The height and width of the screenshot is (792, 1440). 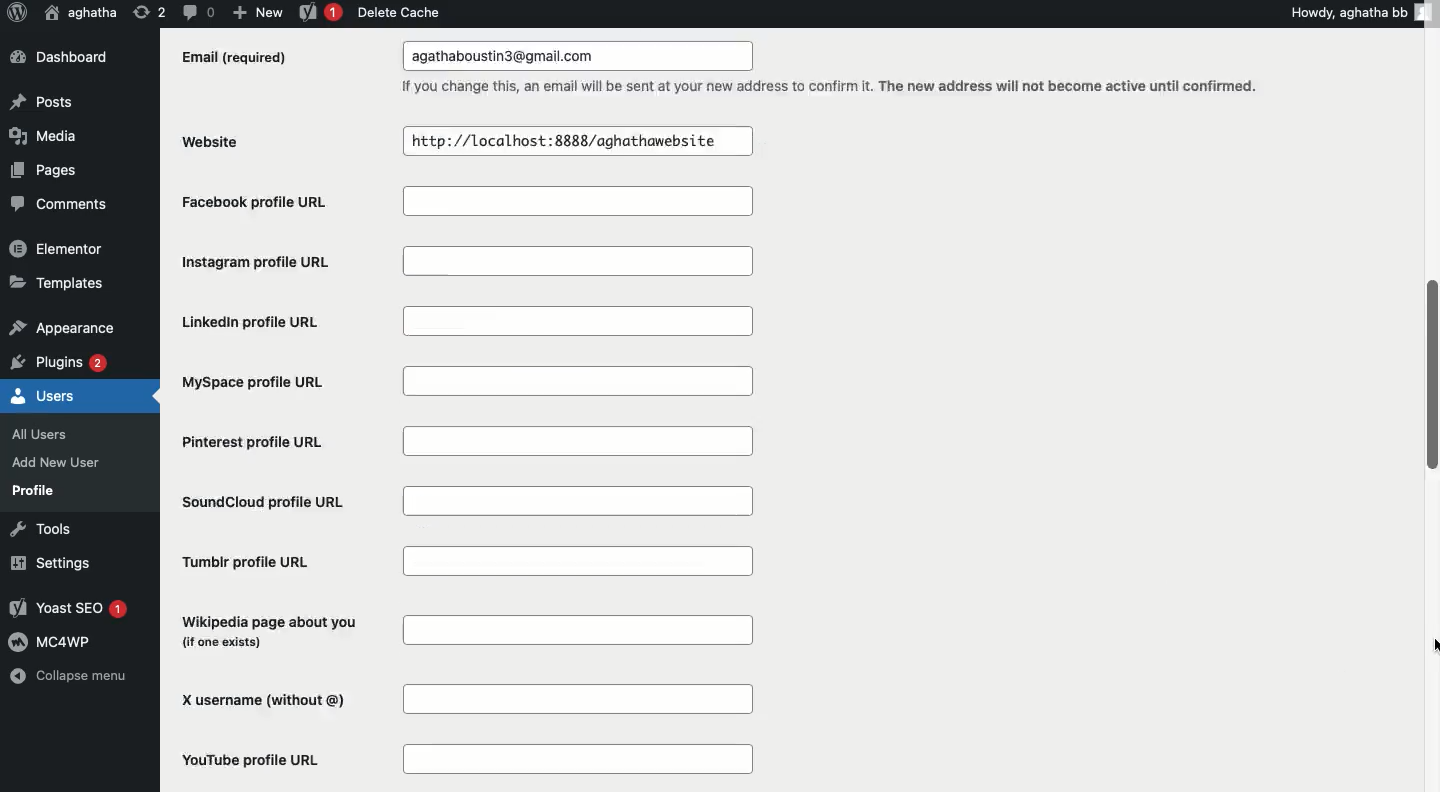 What do you see at coordinates (54, 640) in the screenshot?
I see `MC4WP` at bounding box center [54, 640].